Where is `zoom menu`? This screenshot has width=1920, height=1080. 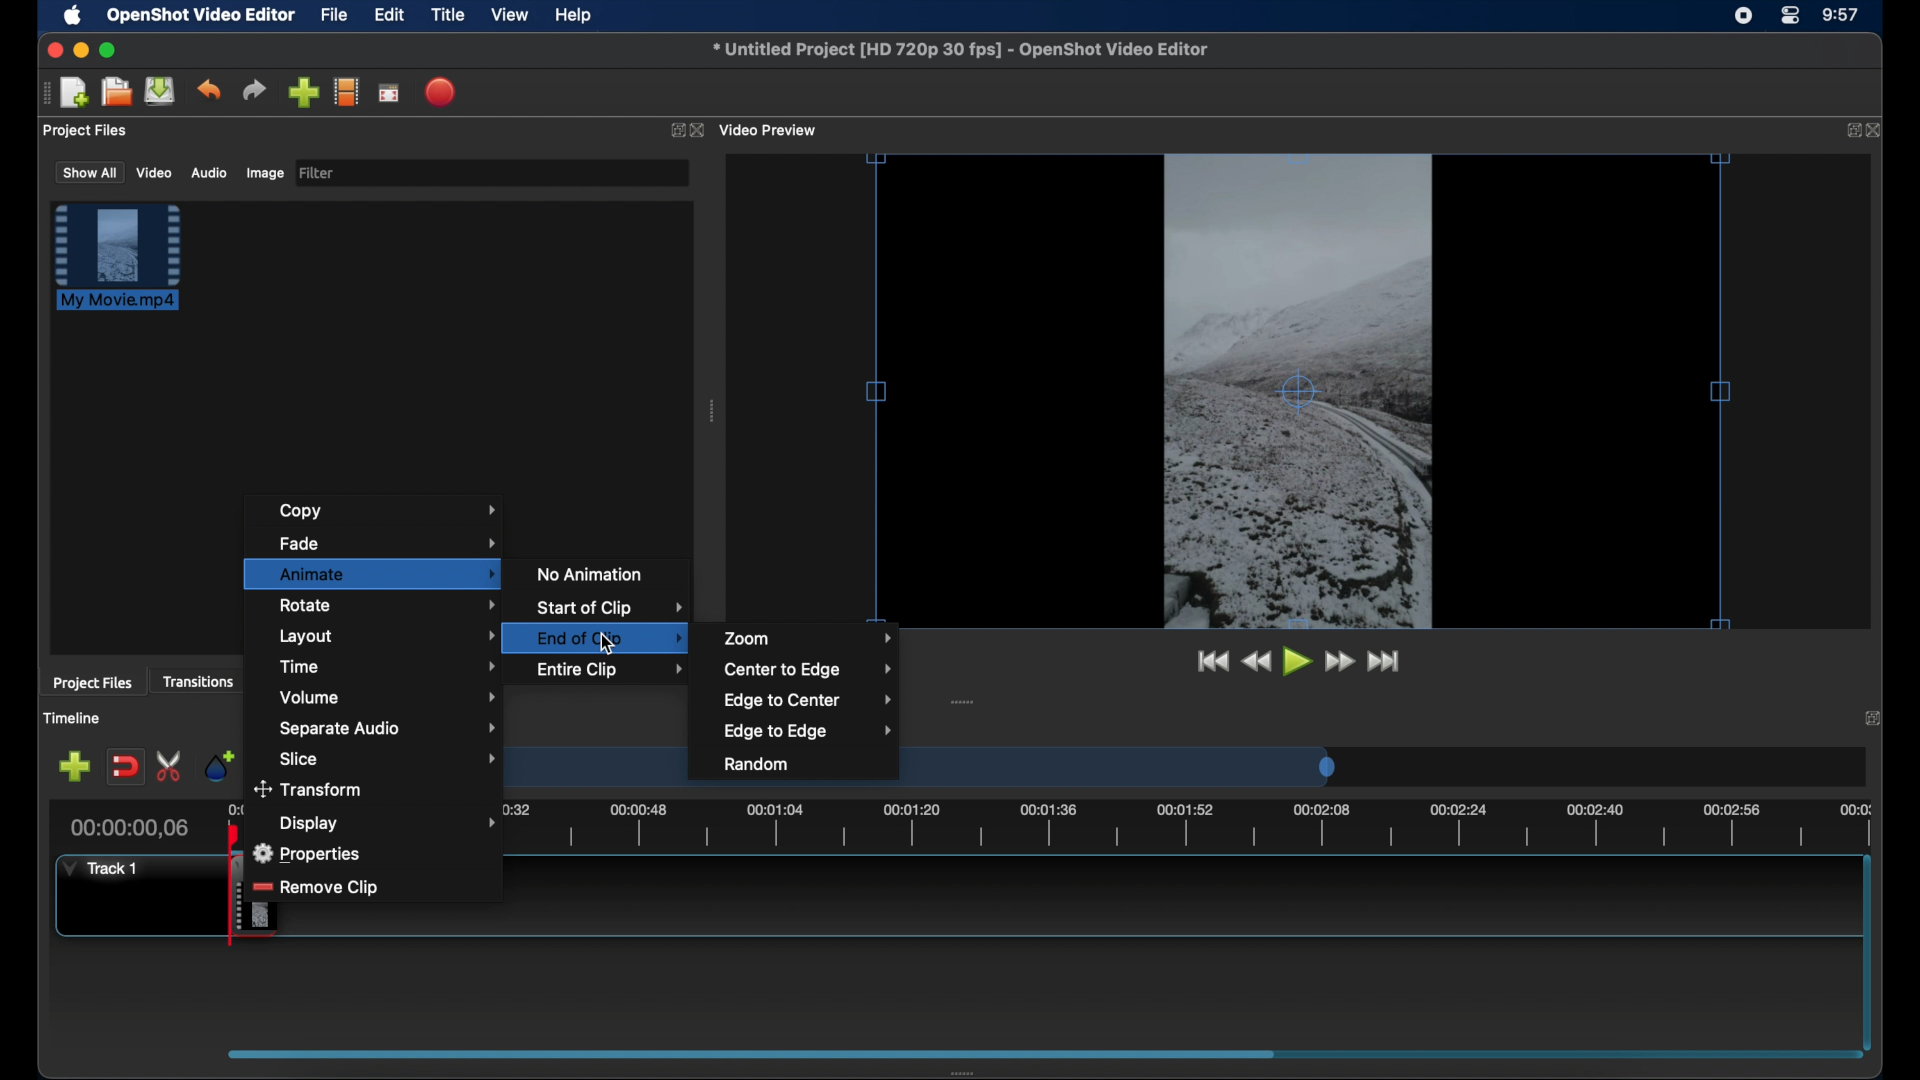
zoom menu is located at coordinates (809, 637).